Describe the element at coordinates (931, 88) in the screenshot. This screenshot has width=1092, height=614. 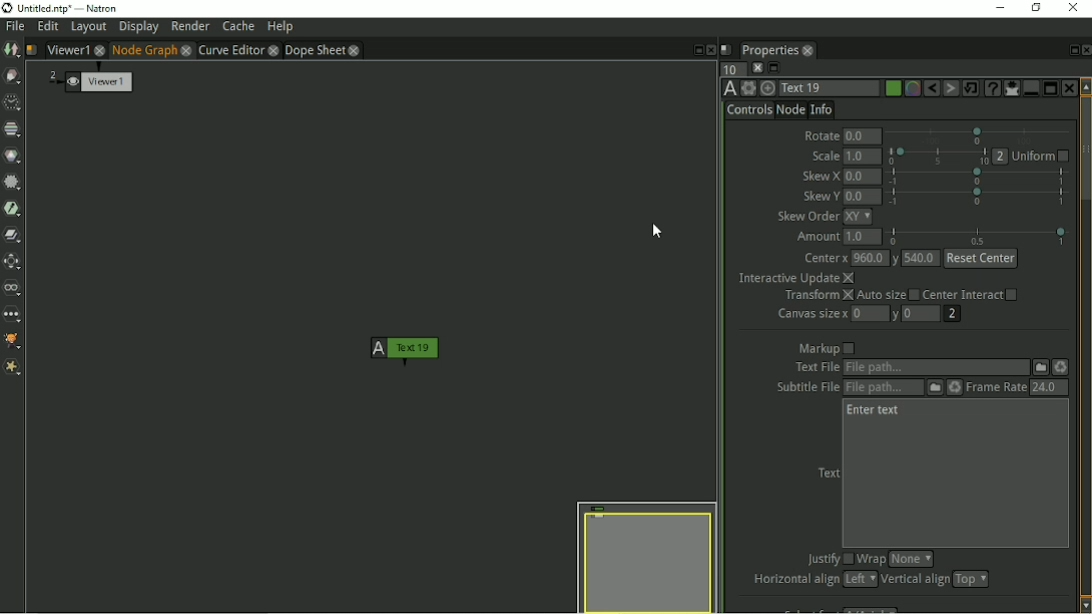
I see `Undo` at that location.